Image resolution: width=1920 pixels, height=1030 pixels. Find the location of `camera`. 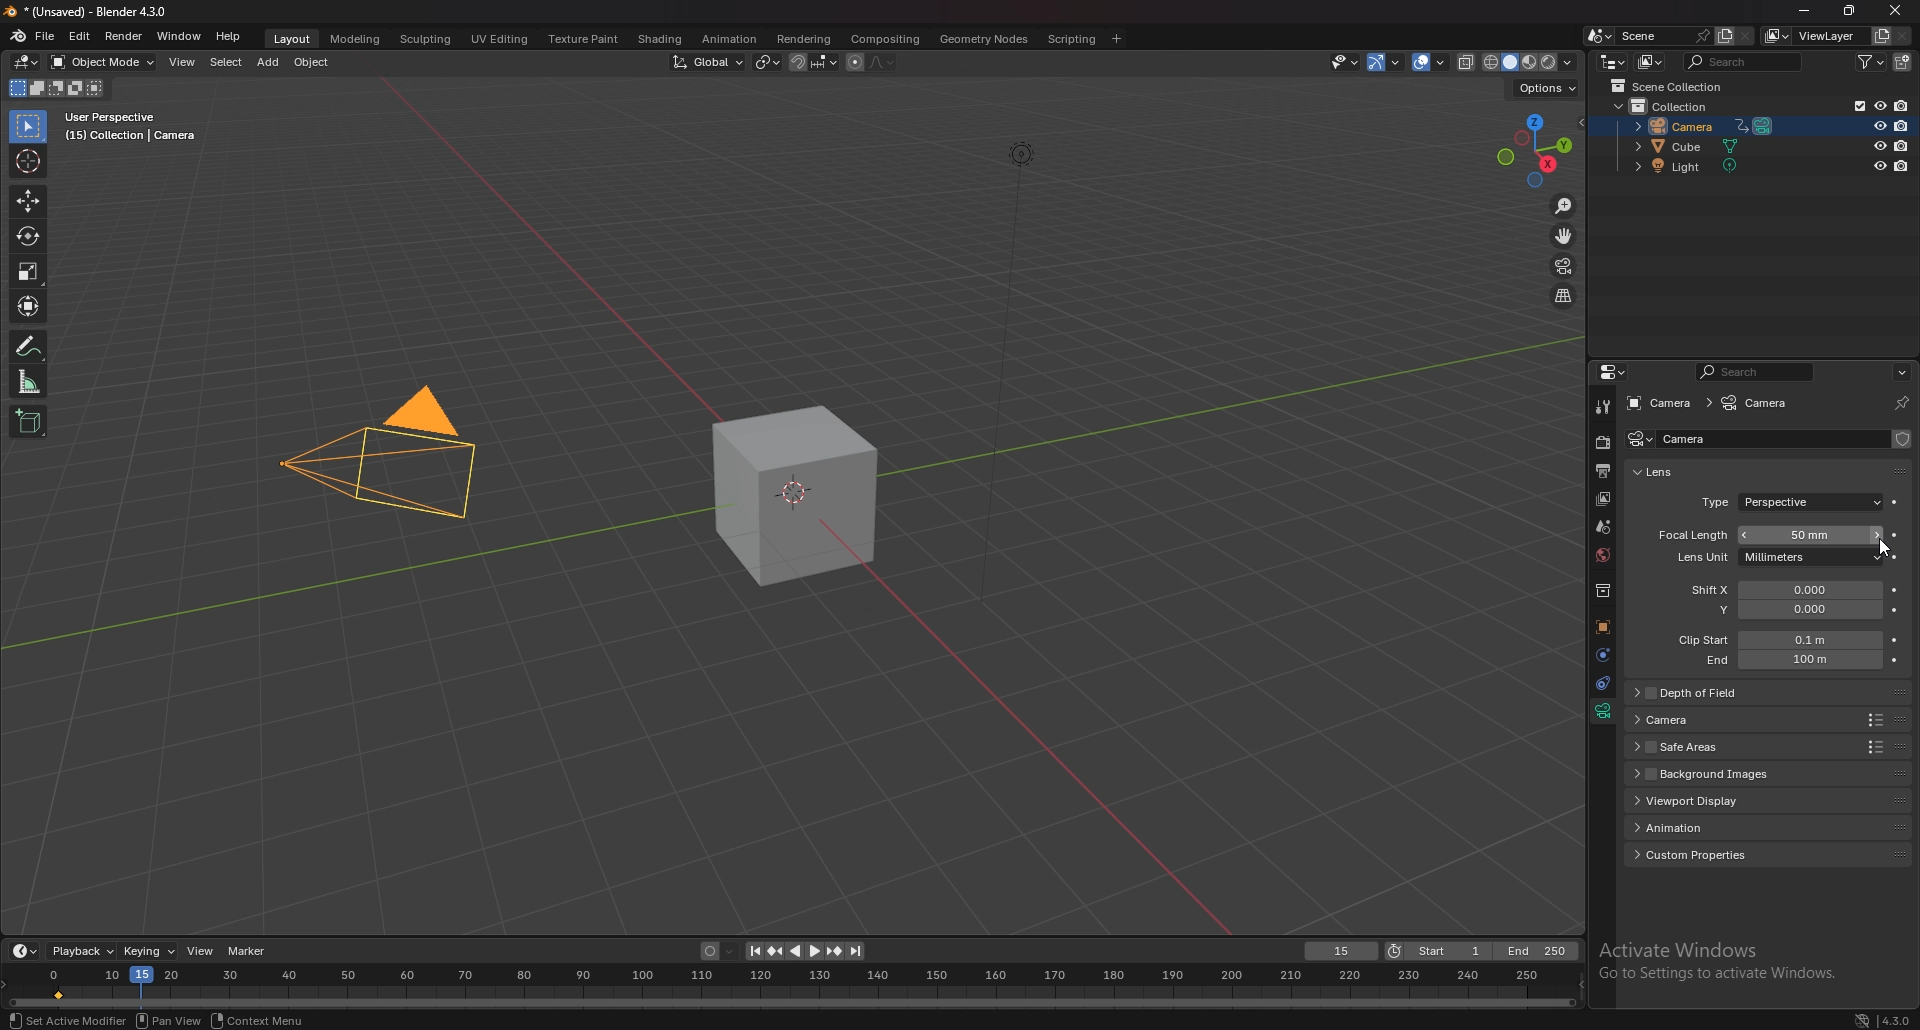

camera is located at coordinates (1759, 404).